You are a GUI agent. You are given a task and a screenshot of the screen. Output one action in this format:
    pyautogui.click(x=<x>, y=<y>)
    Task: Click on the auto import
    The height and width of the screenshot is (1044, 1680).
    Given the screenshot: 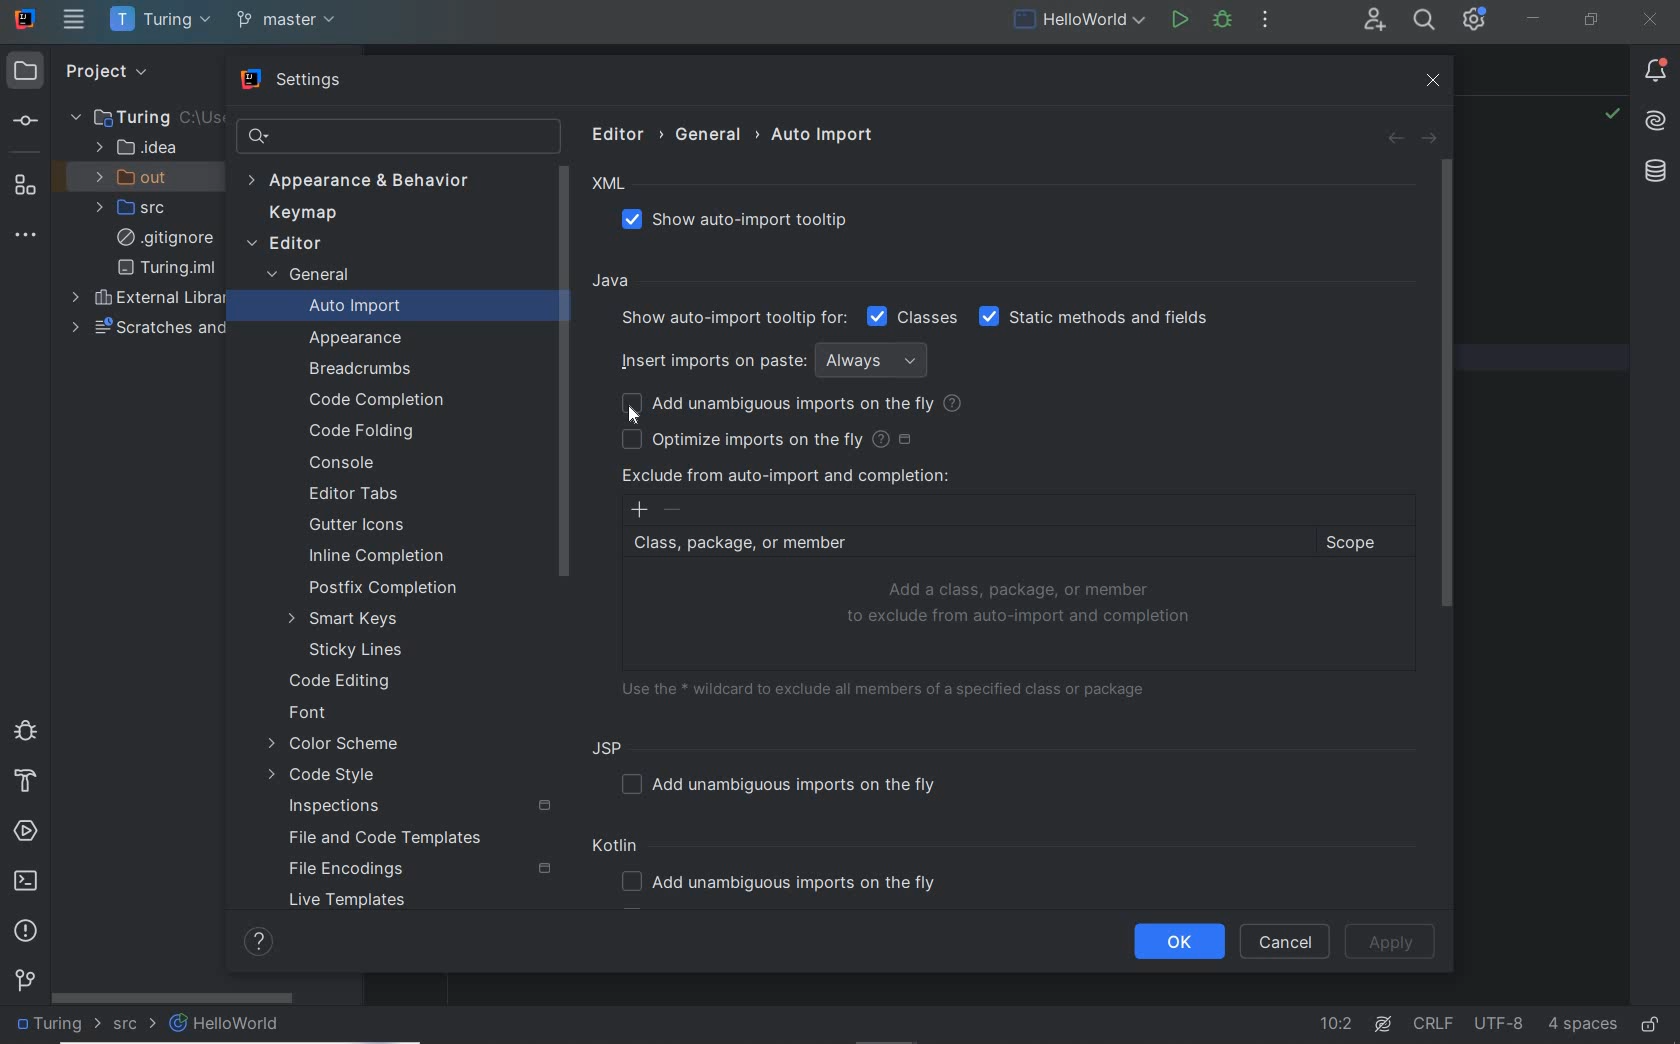 What is the action you would take?
    pyautogui.click(x=824, y=134)
    